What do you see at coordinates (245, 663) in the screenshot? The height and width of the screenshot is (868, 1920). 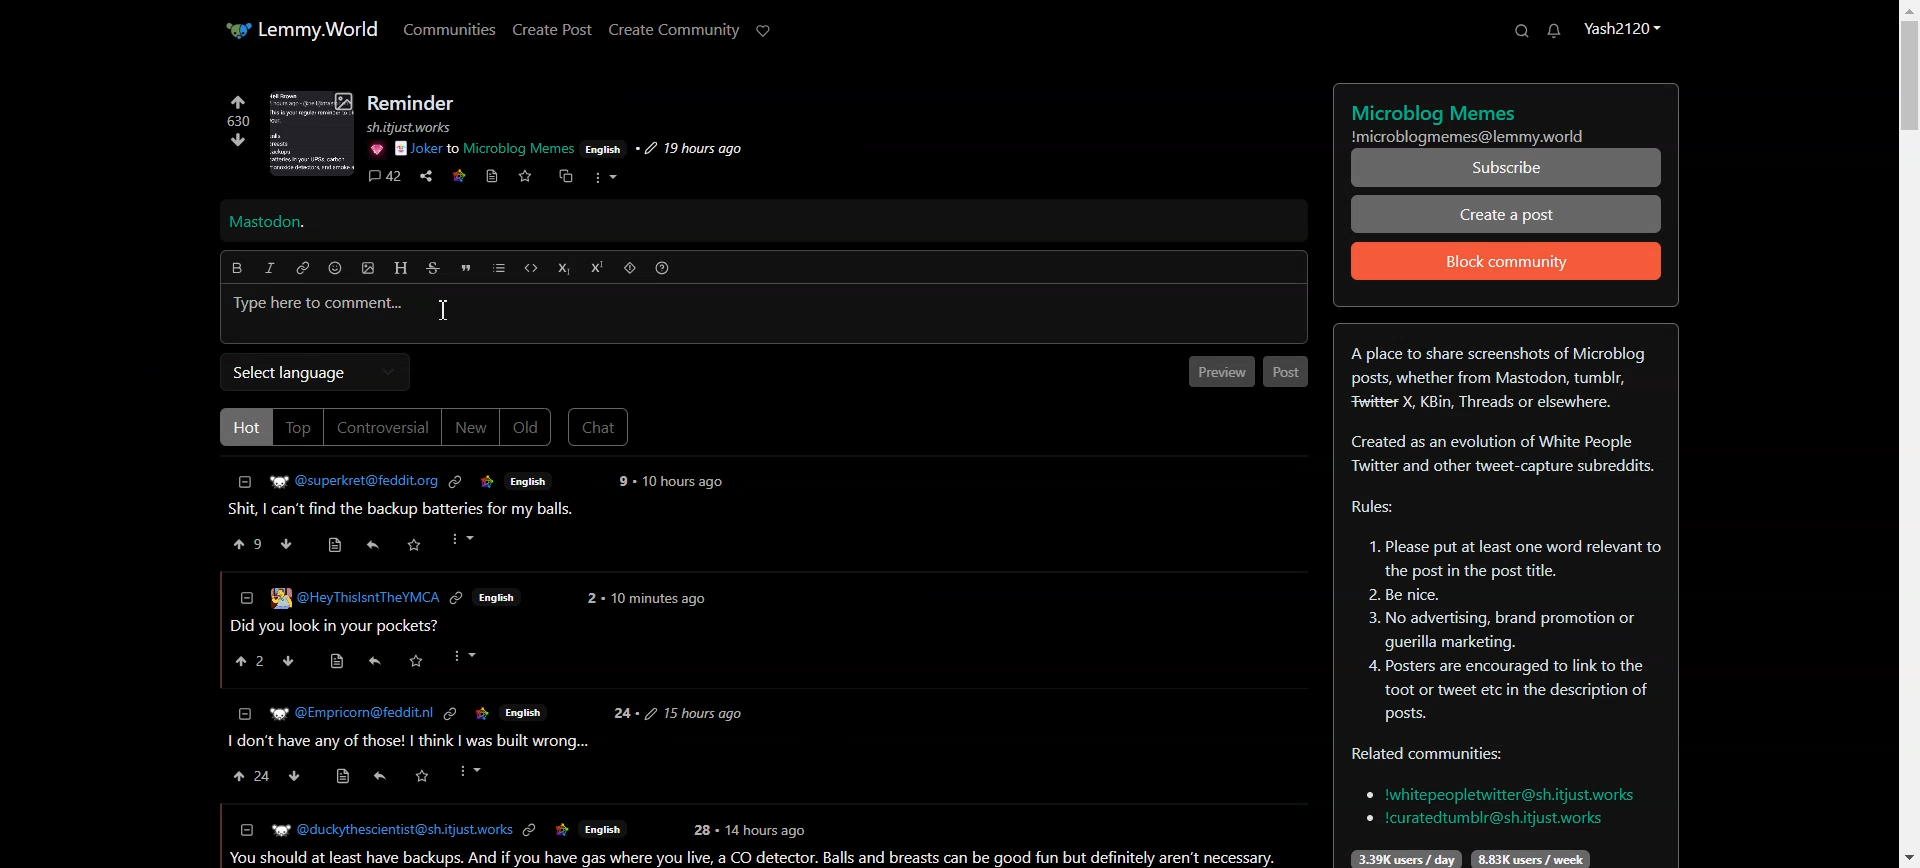 I see `» 2` at bounding box center [245, 663].